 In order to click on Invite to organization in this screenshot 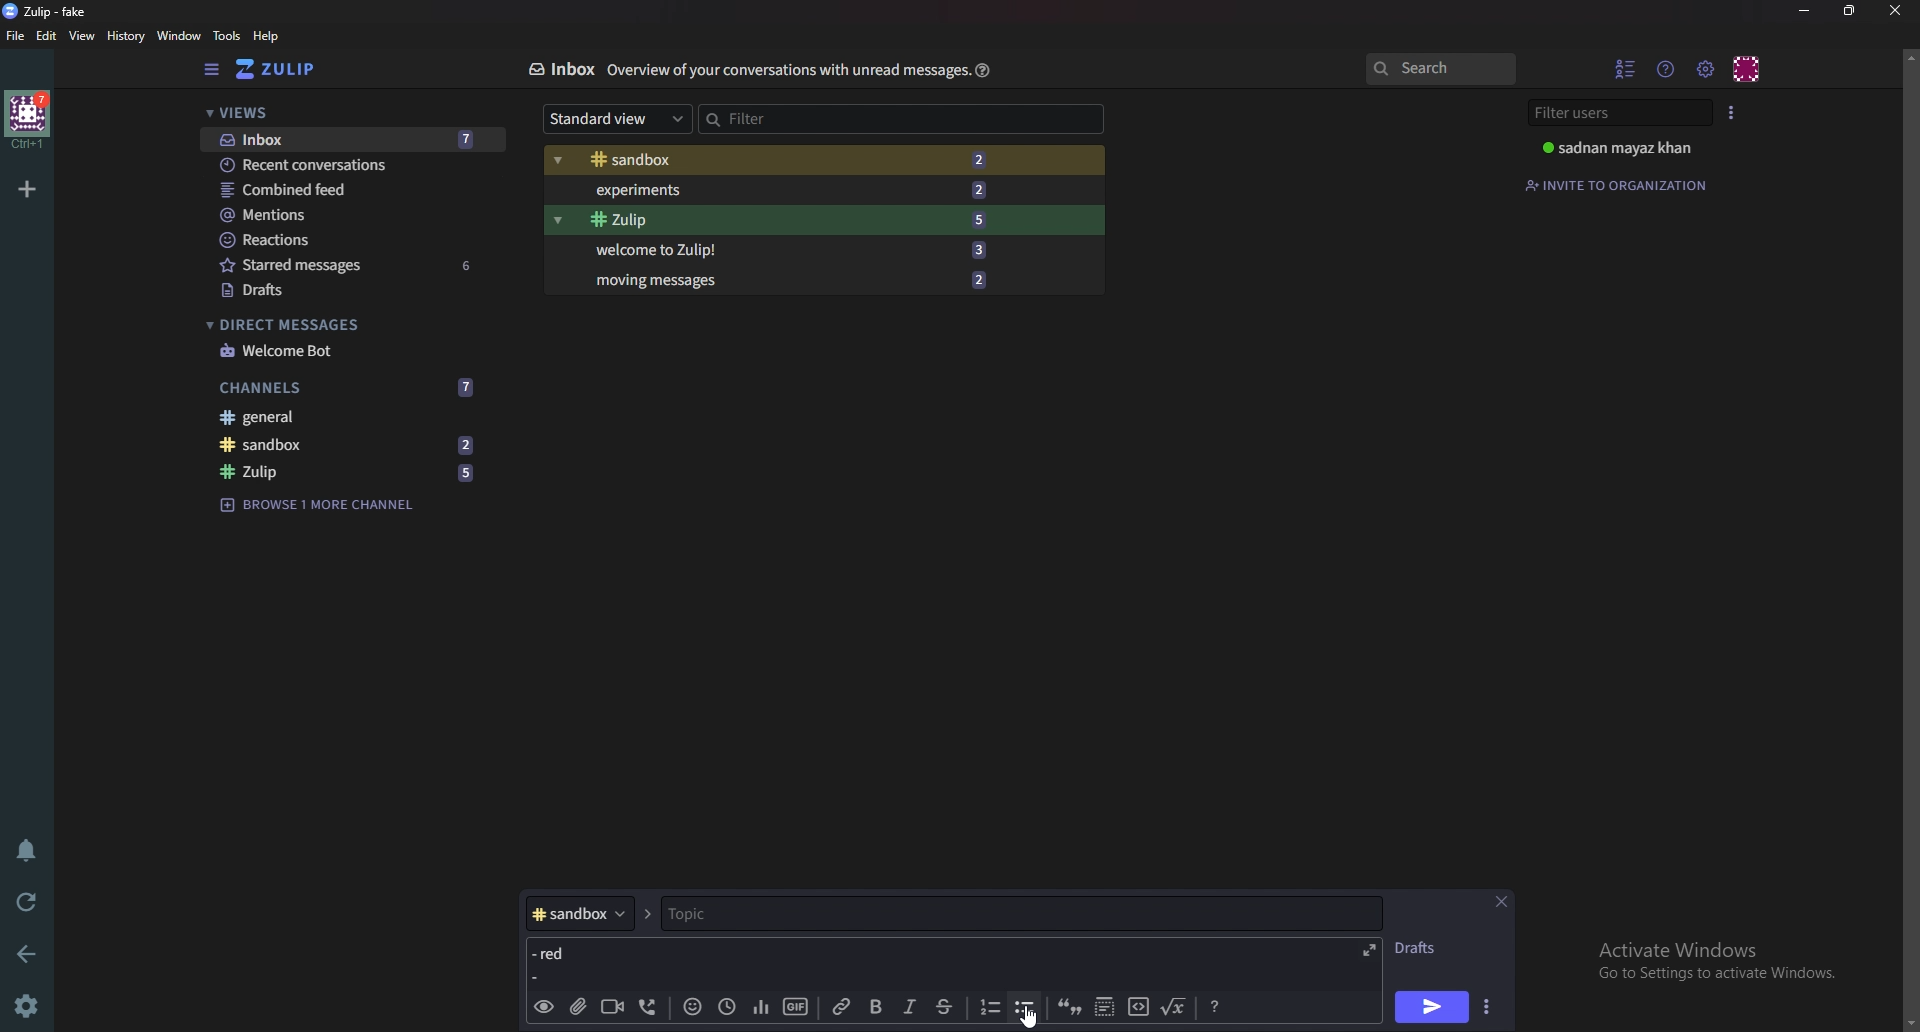, I will do `click(1619, 185)`.